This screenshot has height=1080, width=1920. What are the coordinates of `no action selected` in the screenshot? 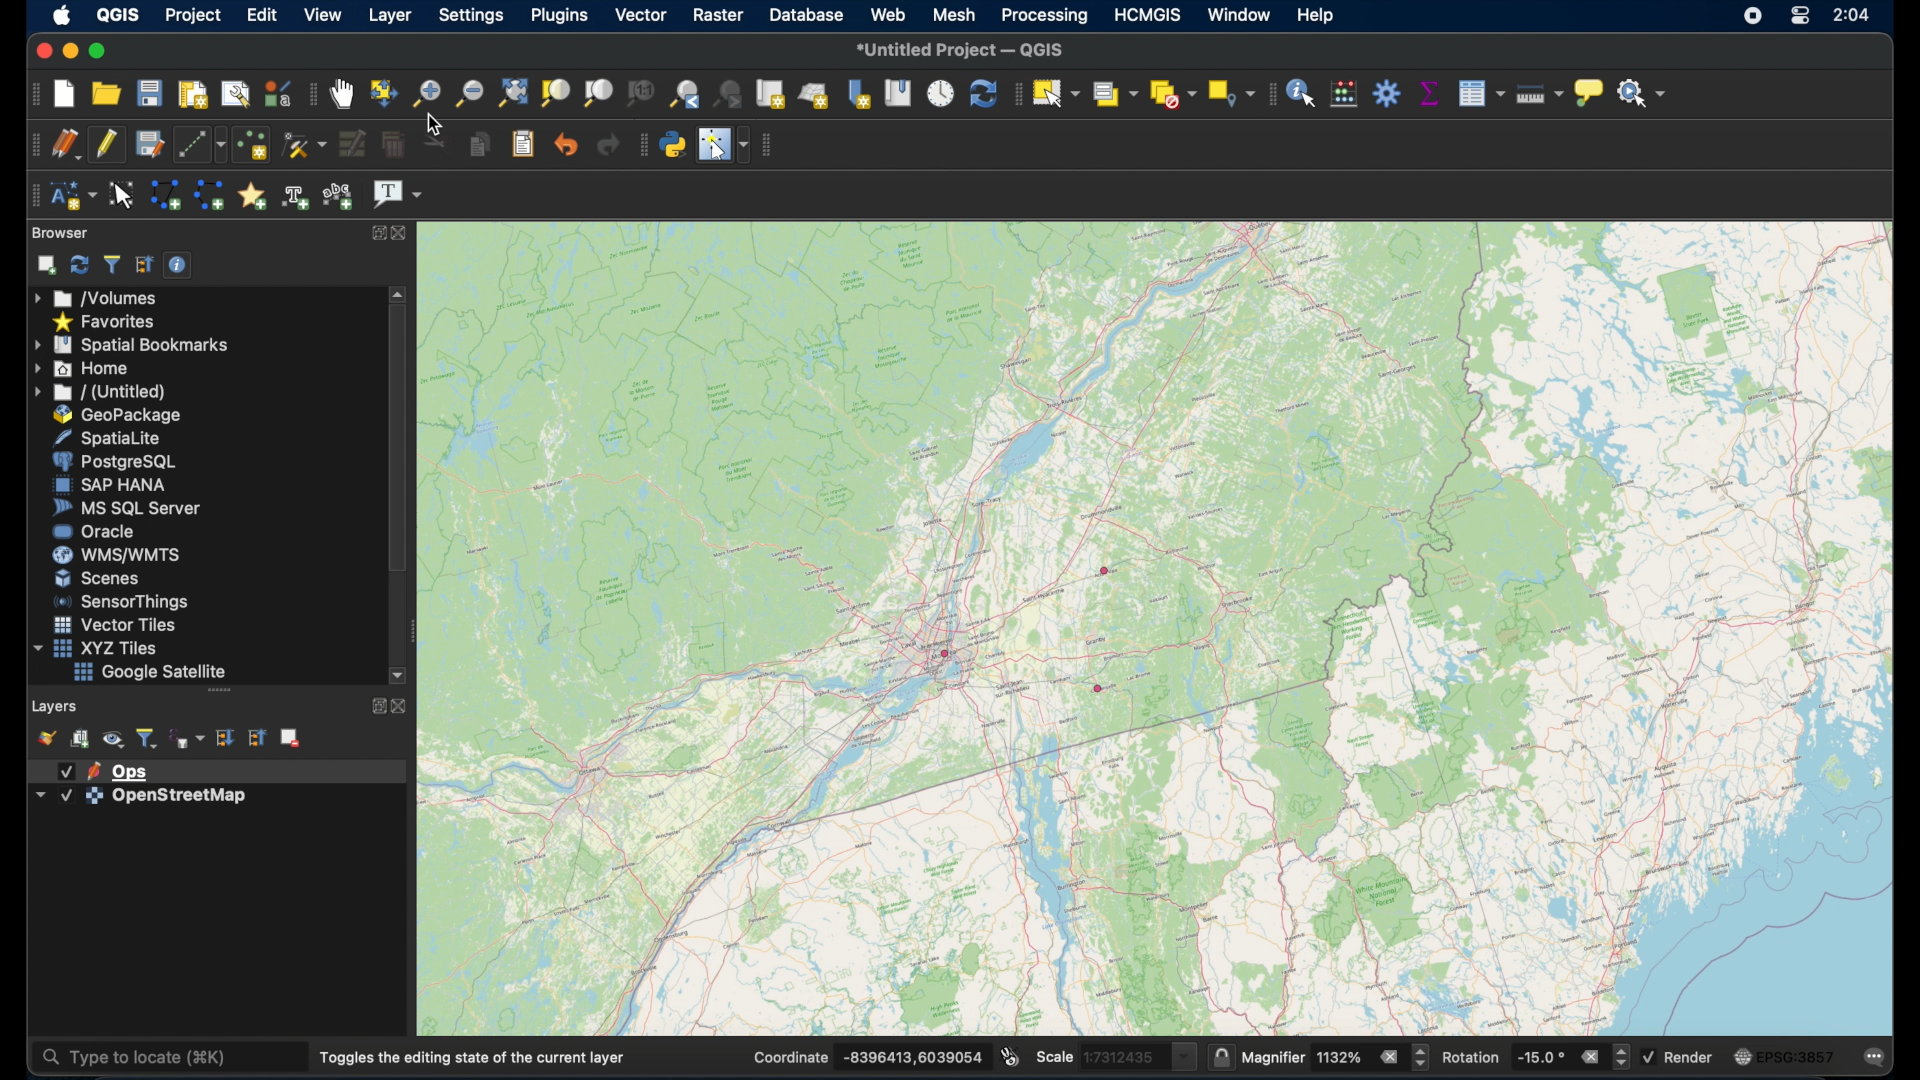 It's located at (1645, 96).